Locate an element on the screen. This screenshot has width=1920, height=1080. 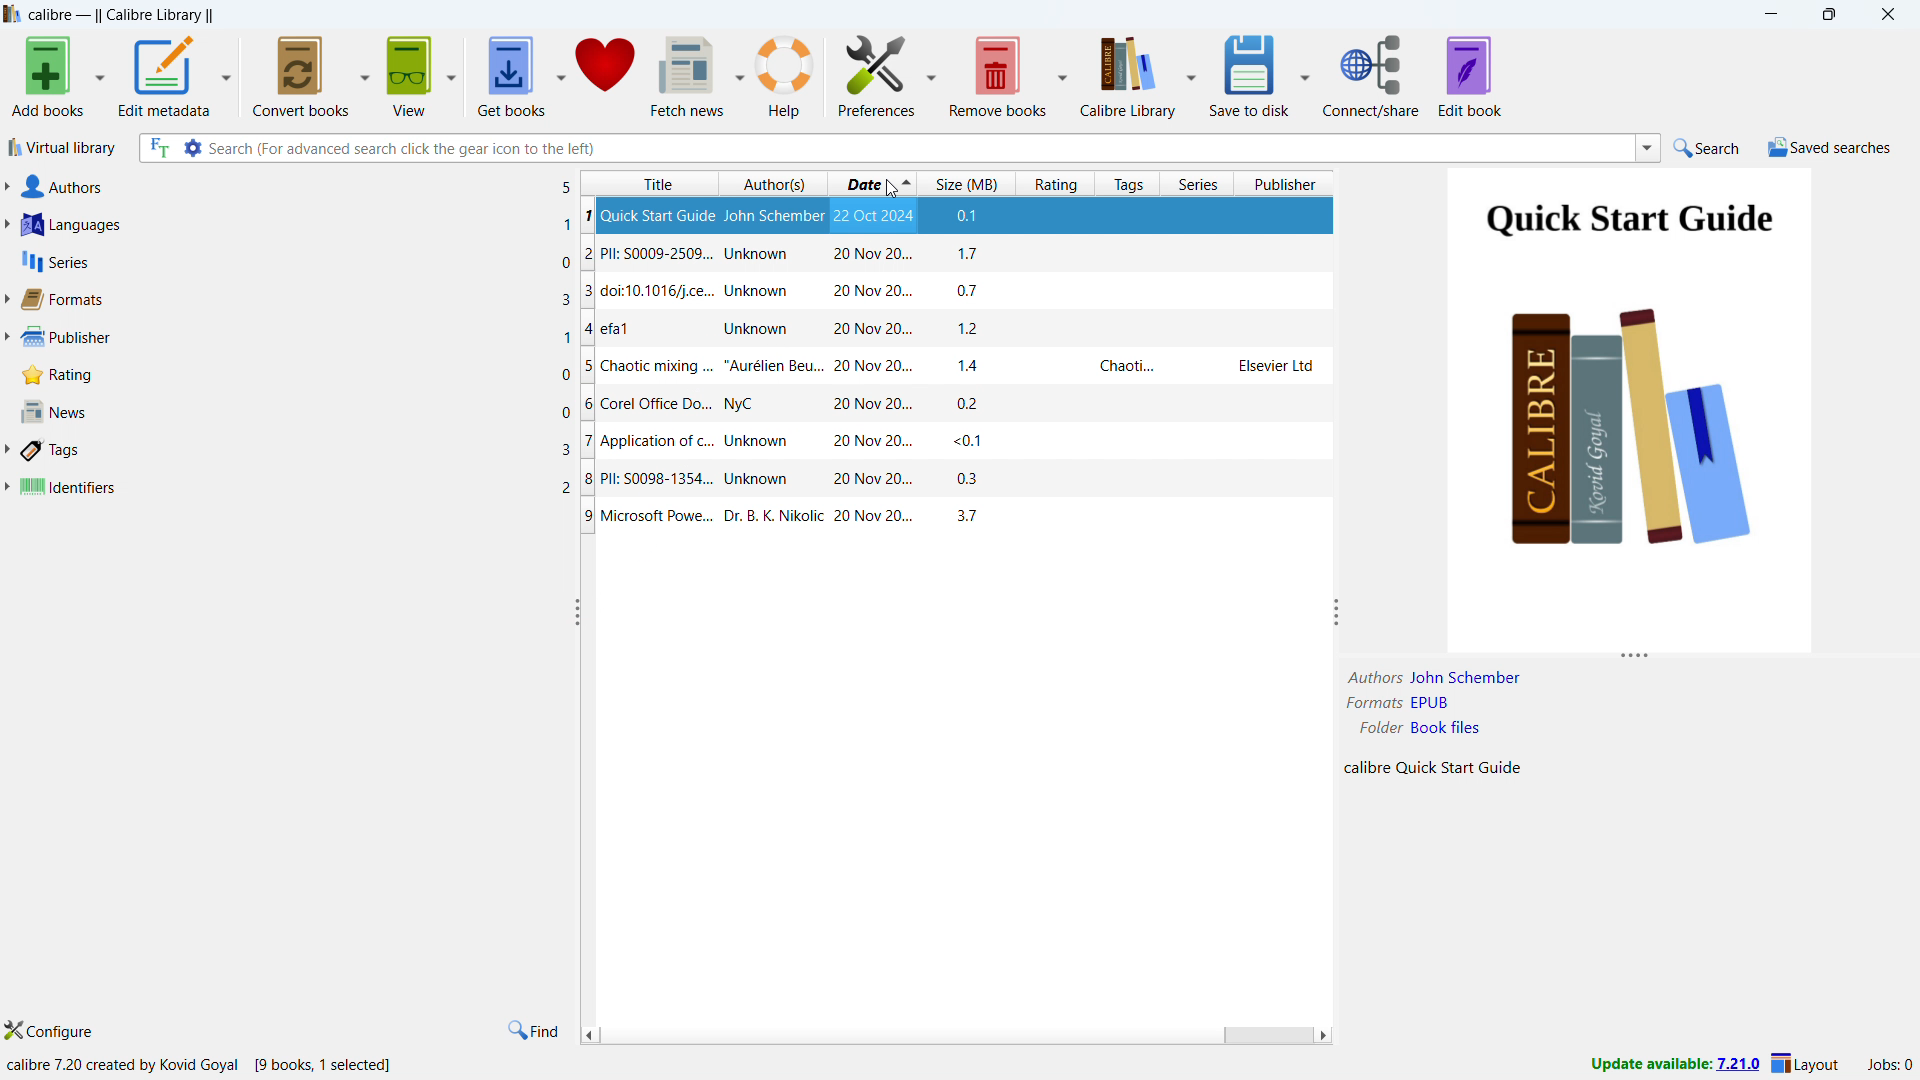
Application of c... is located at coordinates (647, 215).